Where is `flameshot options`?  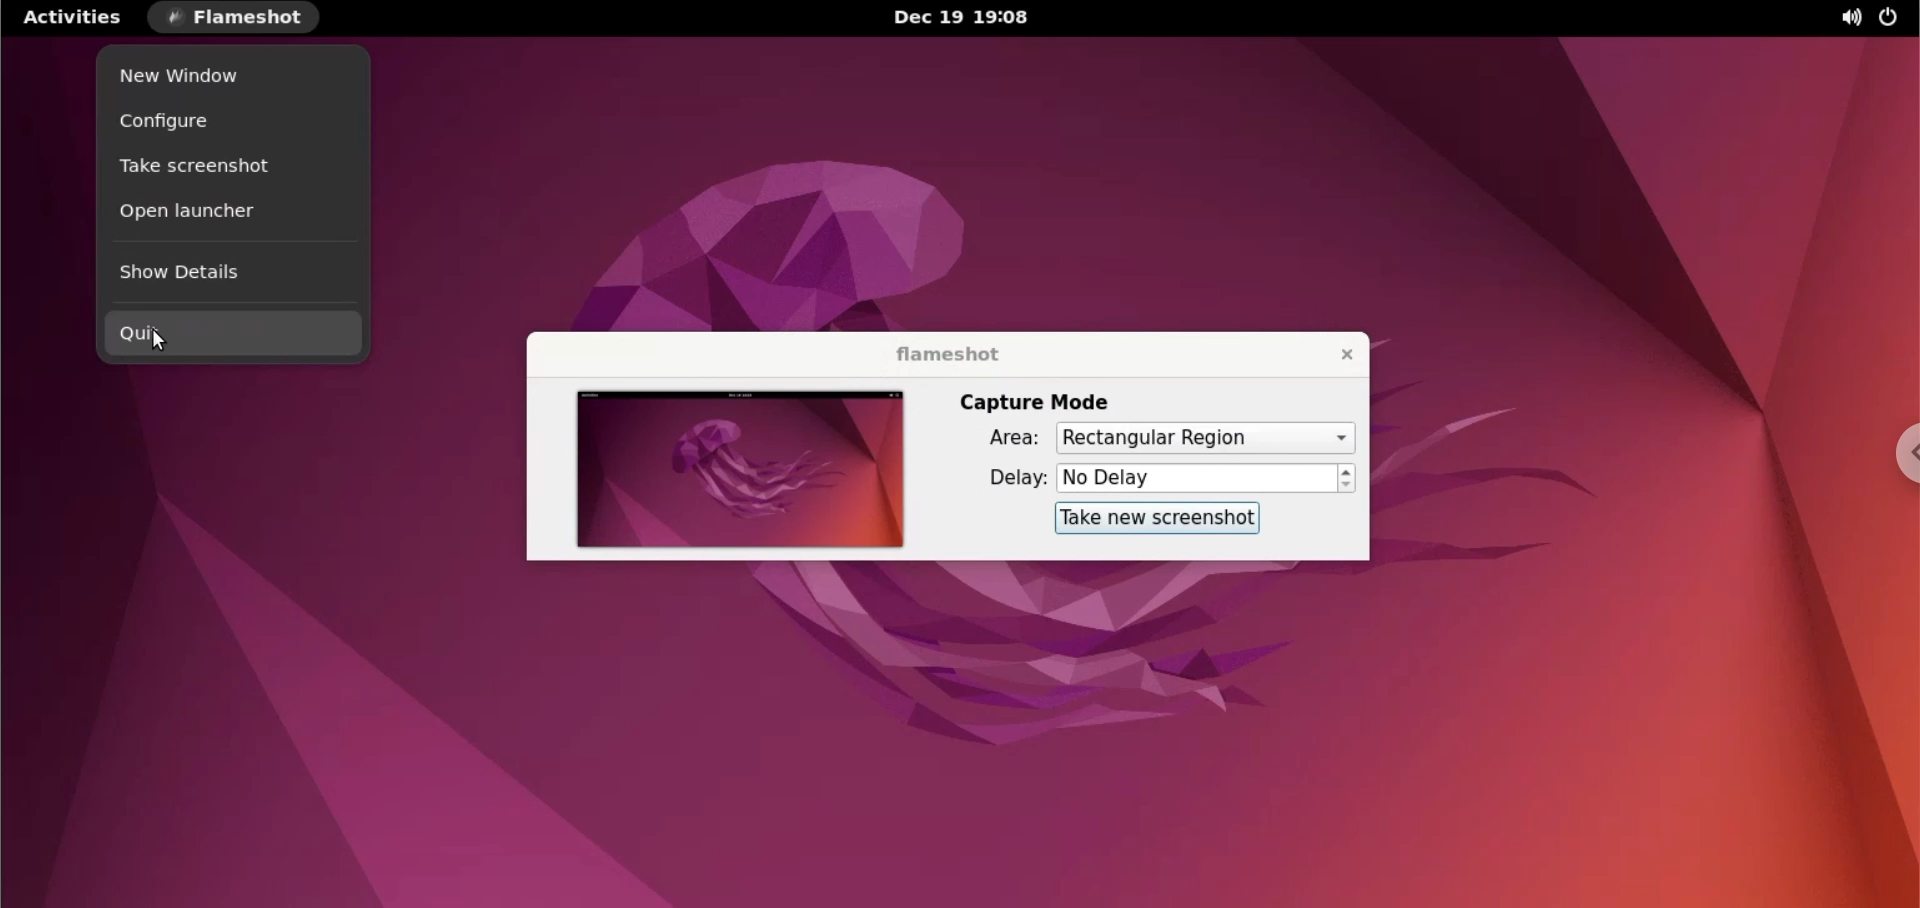
flameshot options is located at coordinates (238, 16).